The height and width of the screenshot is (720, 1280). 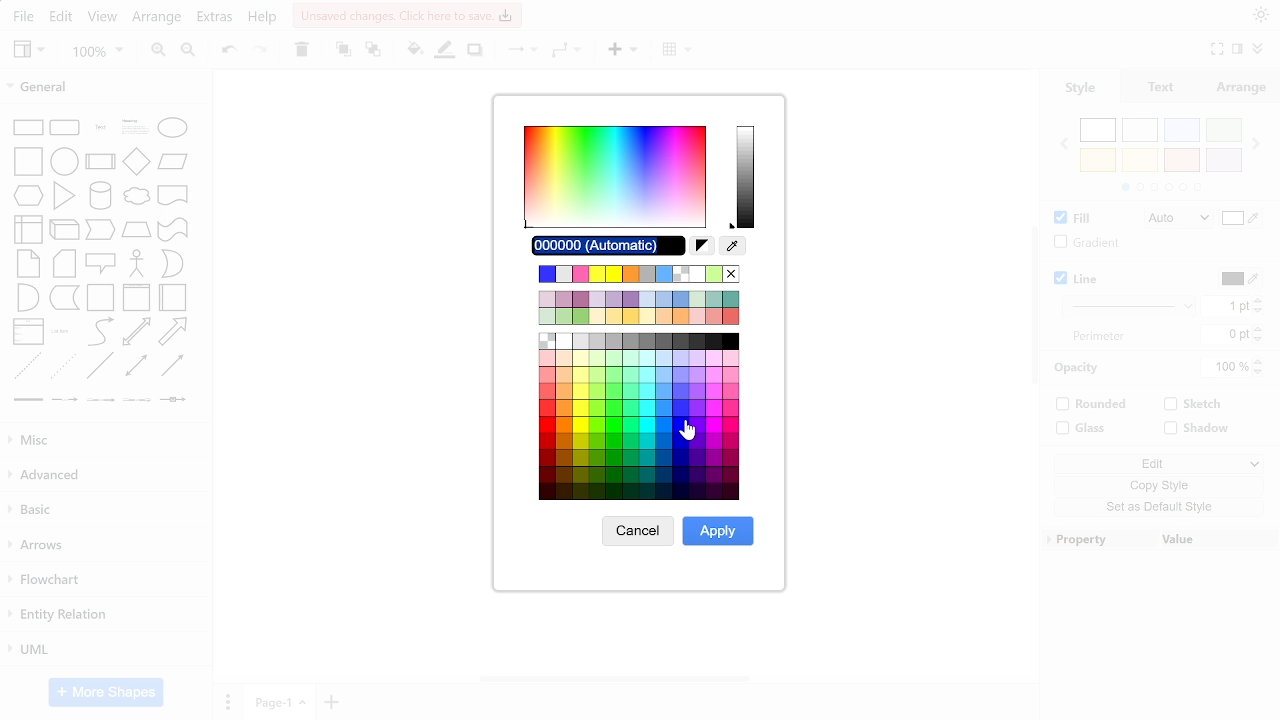 I want to click on arrows, so click(x=104, y=548).